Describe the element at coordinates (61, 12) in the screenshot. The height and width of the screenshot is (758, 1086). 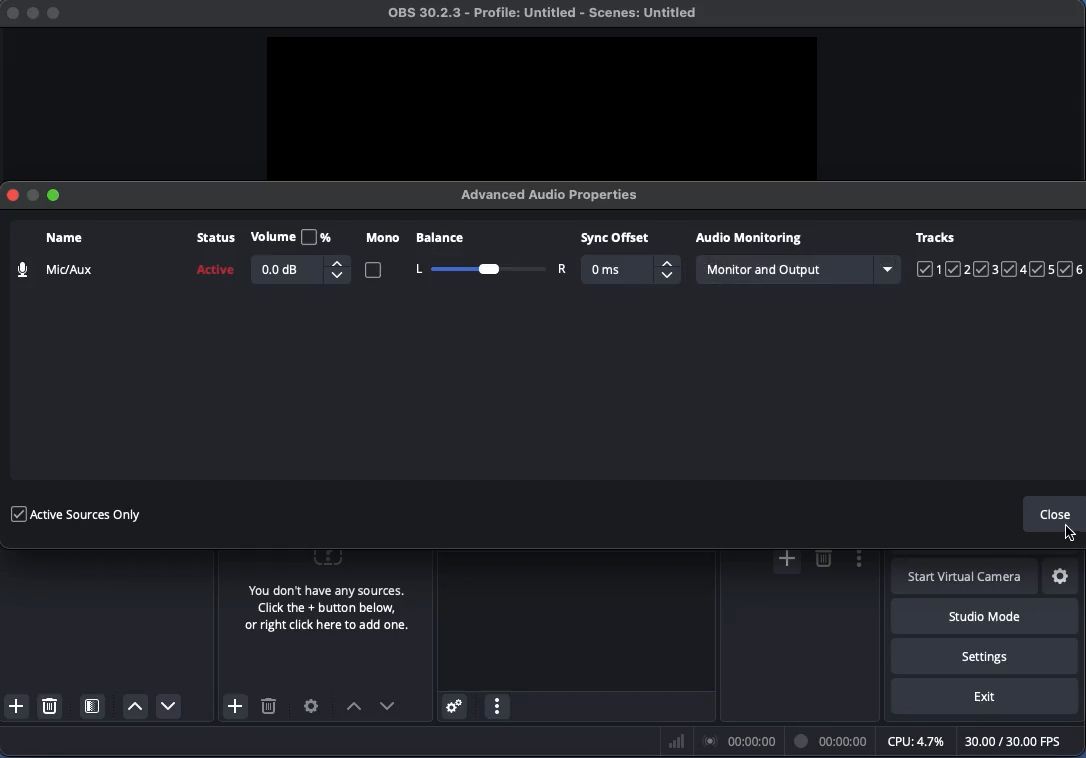
I see `maximize` at that location.